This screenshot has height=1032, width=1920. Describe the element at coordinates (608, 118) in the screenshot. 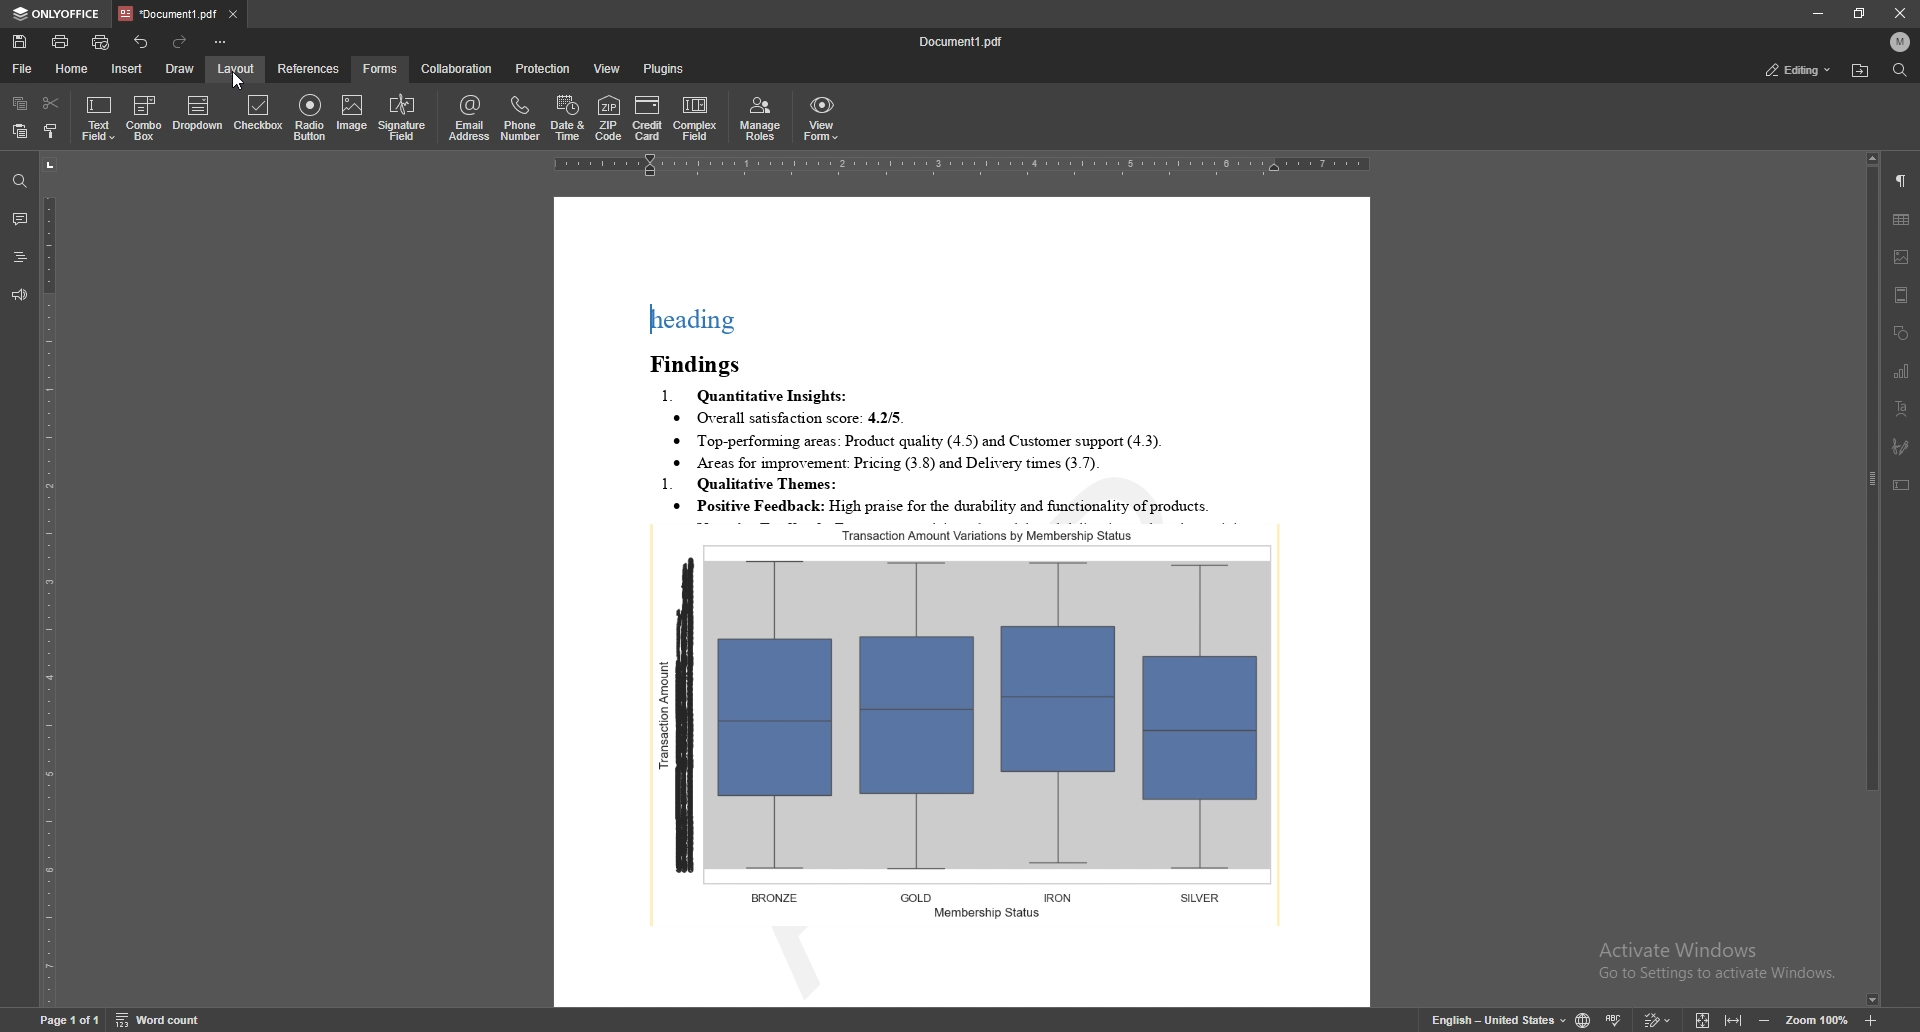

I see `zip code` at that location.